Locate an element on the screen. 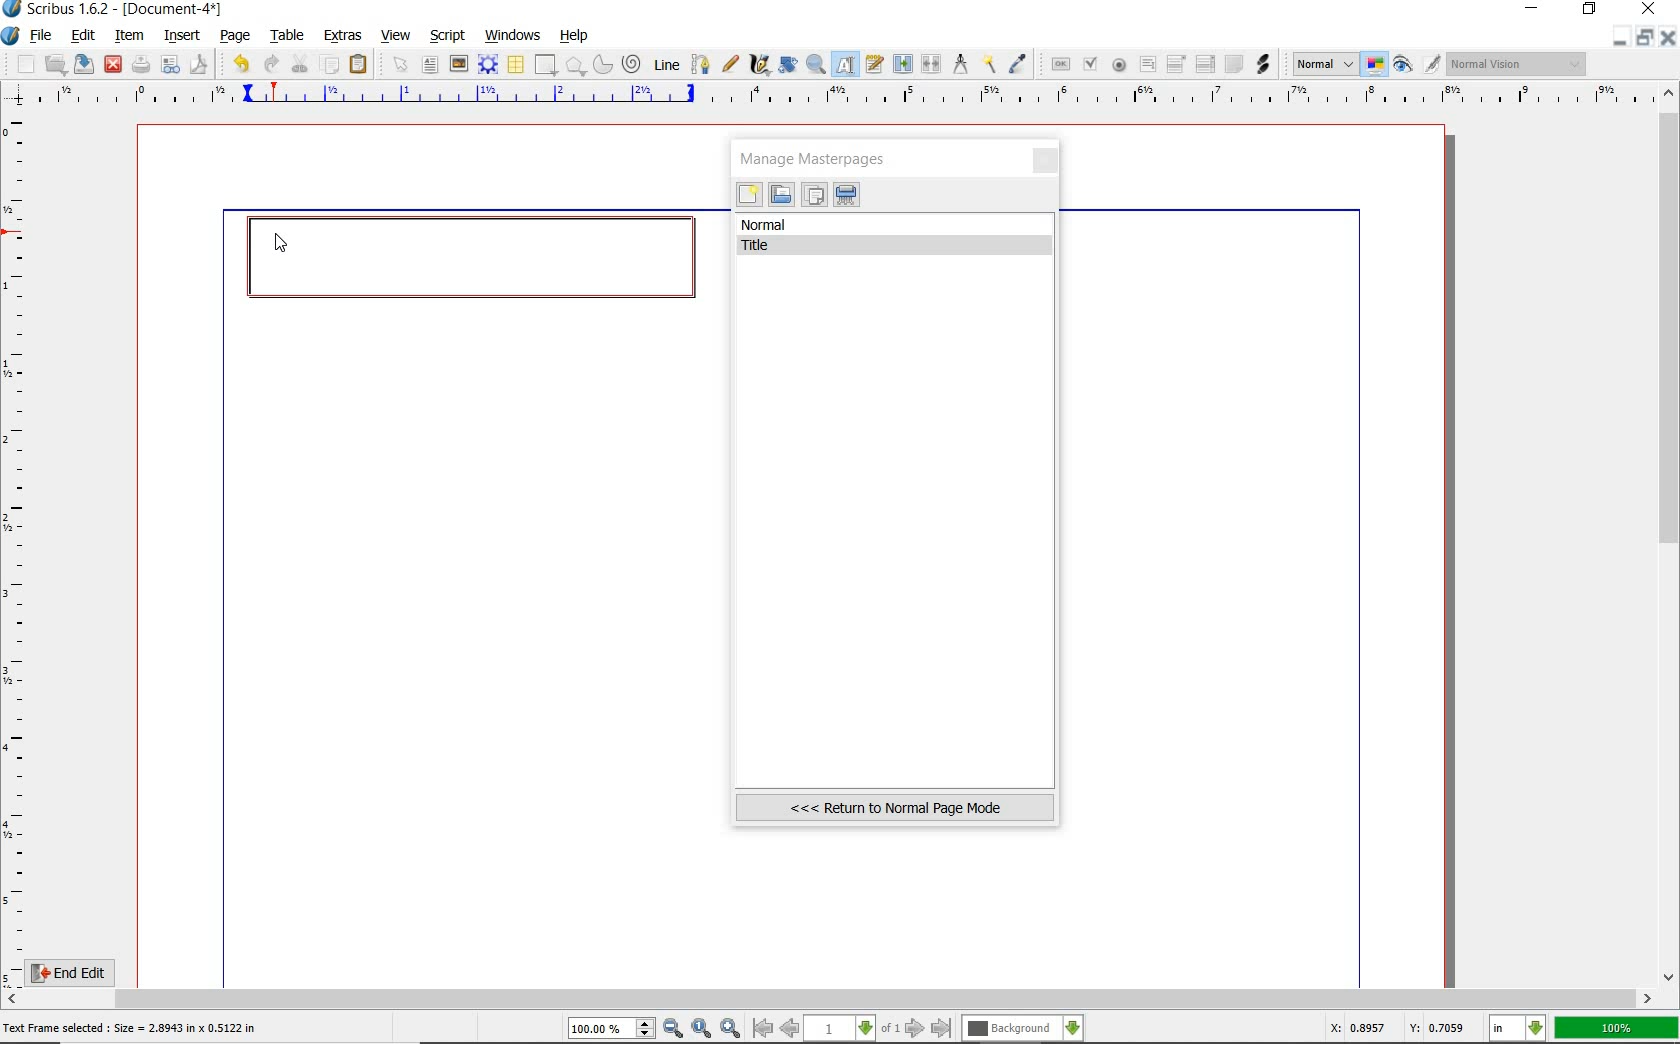 Image resolution: width=1680 pixels, height=1044 pixels. restore is located at coordinates (1648, 38).